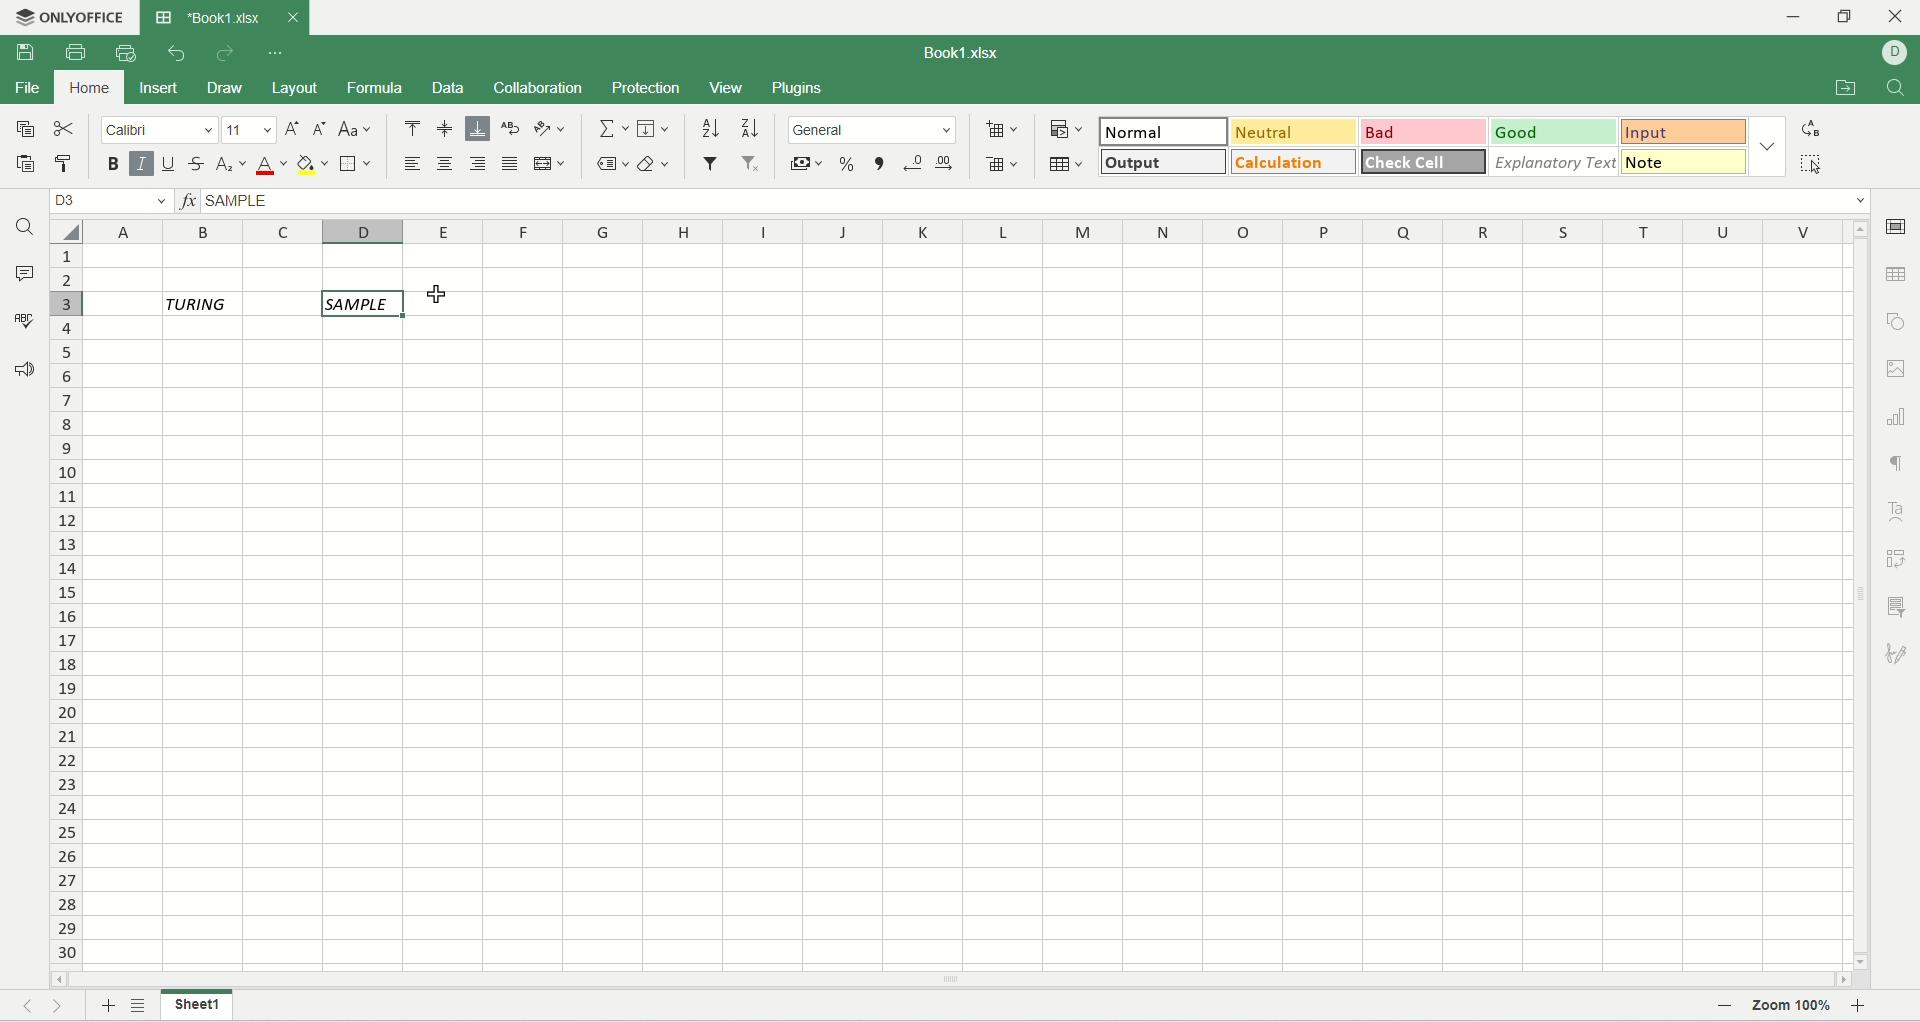 This screenshot has height=1022, width=1920. I want to click on output, so click(1165, 161).